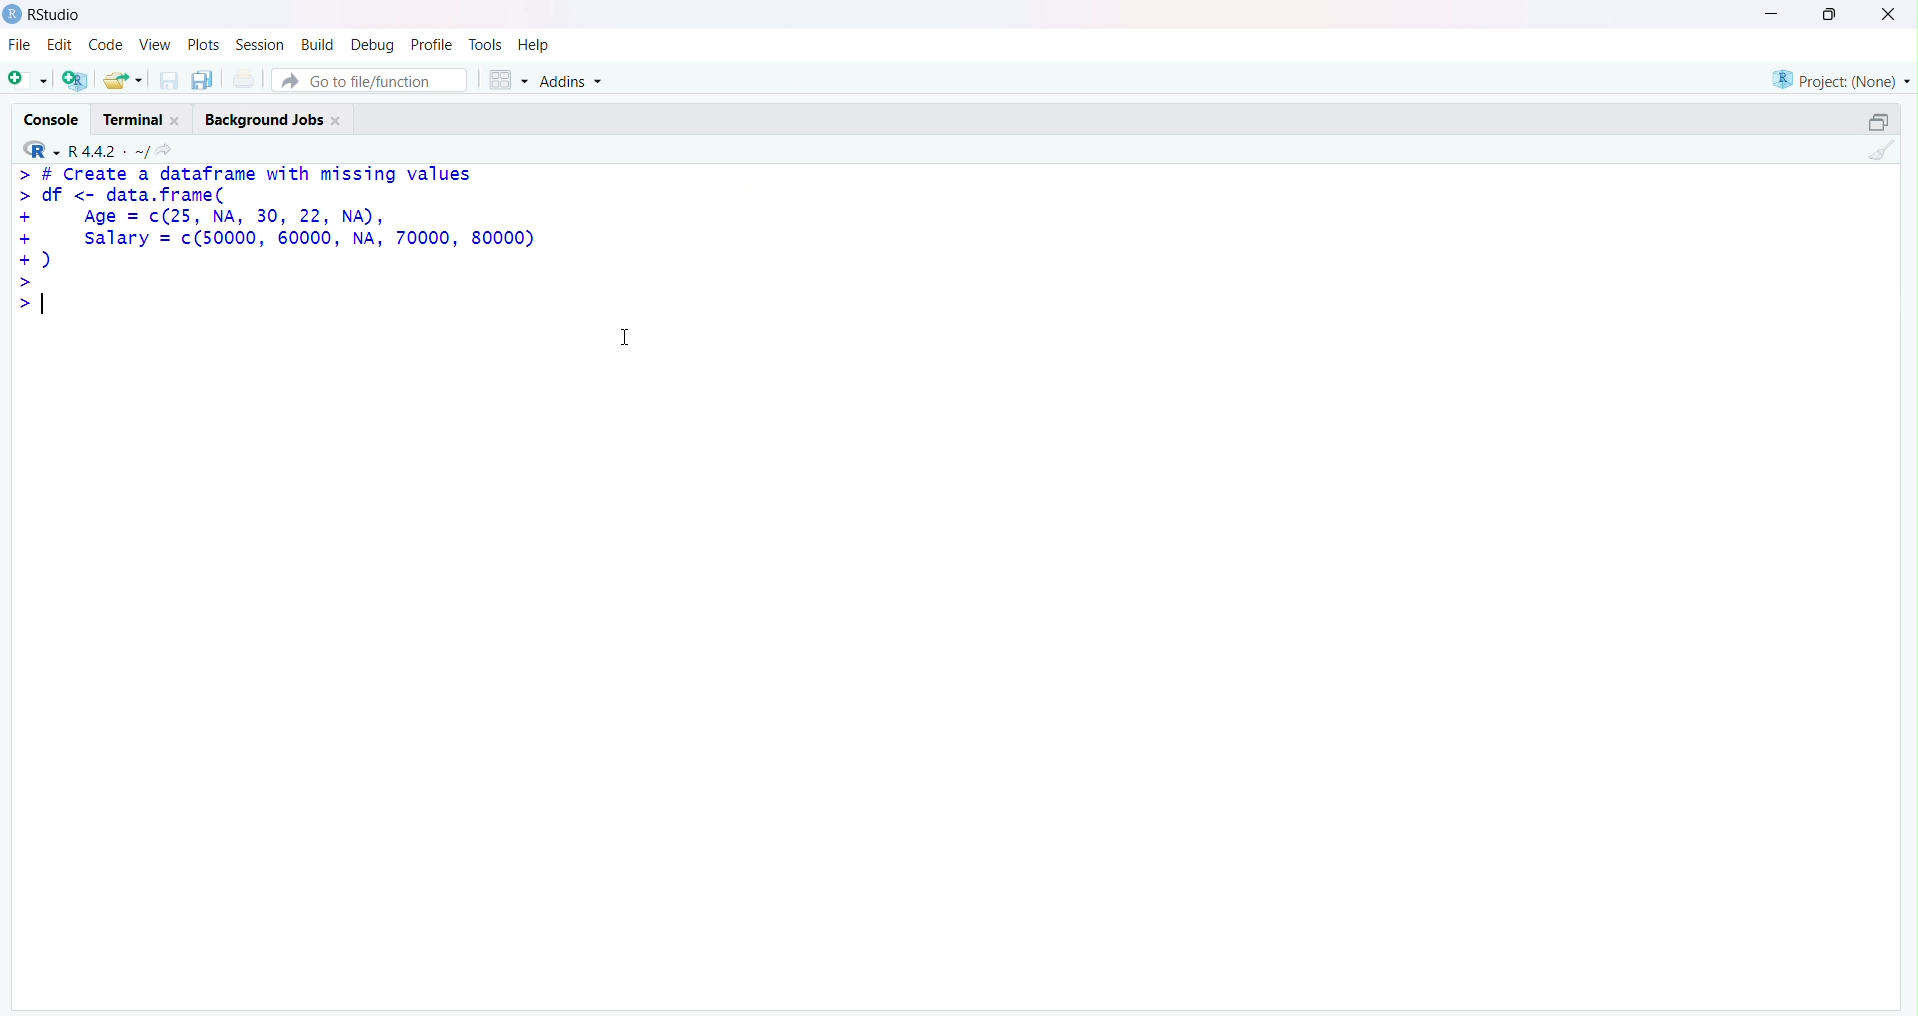  Describe the element at coordinates (1769, 13) in the screenshot. I see `Minimize` at that location.